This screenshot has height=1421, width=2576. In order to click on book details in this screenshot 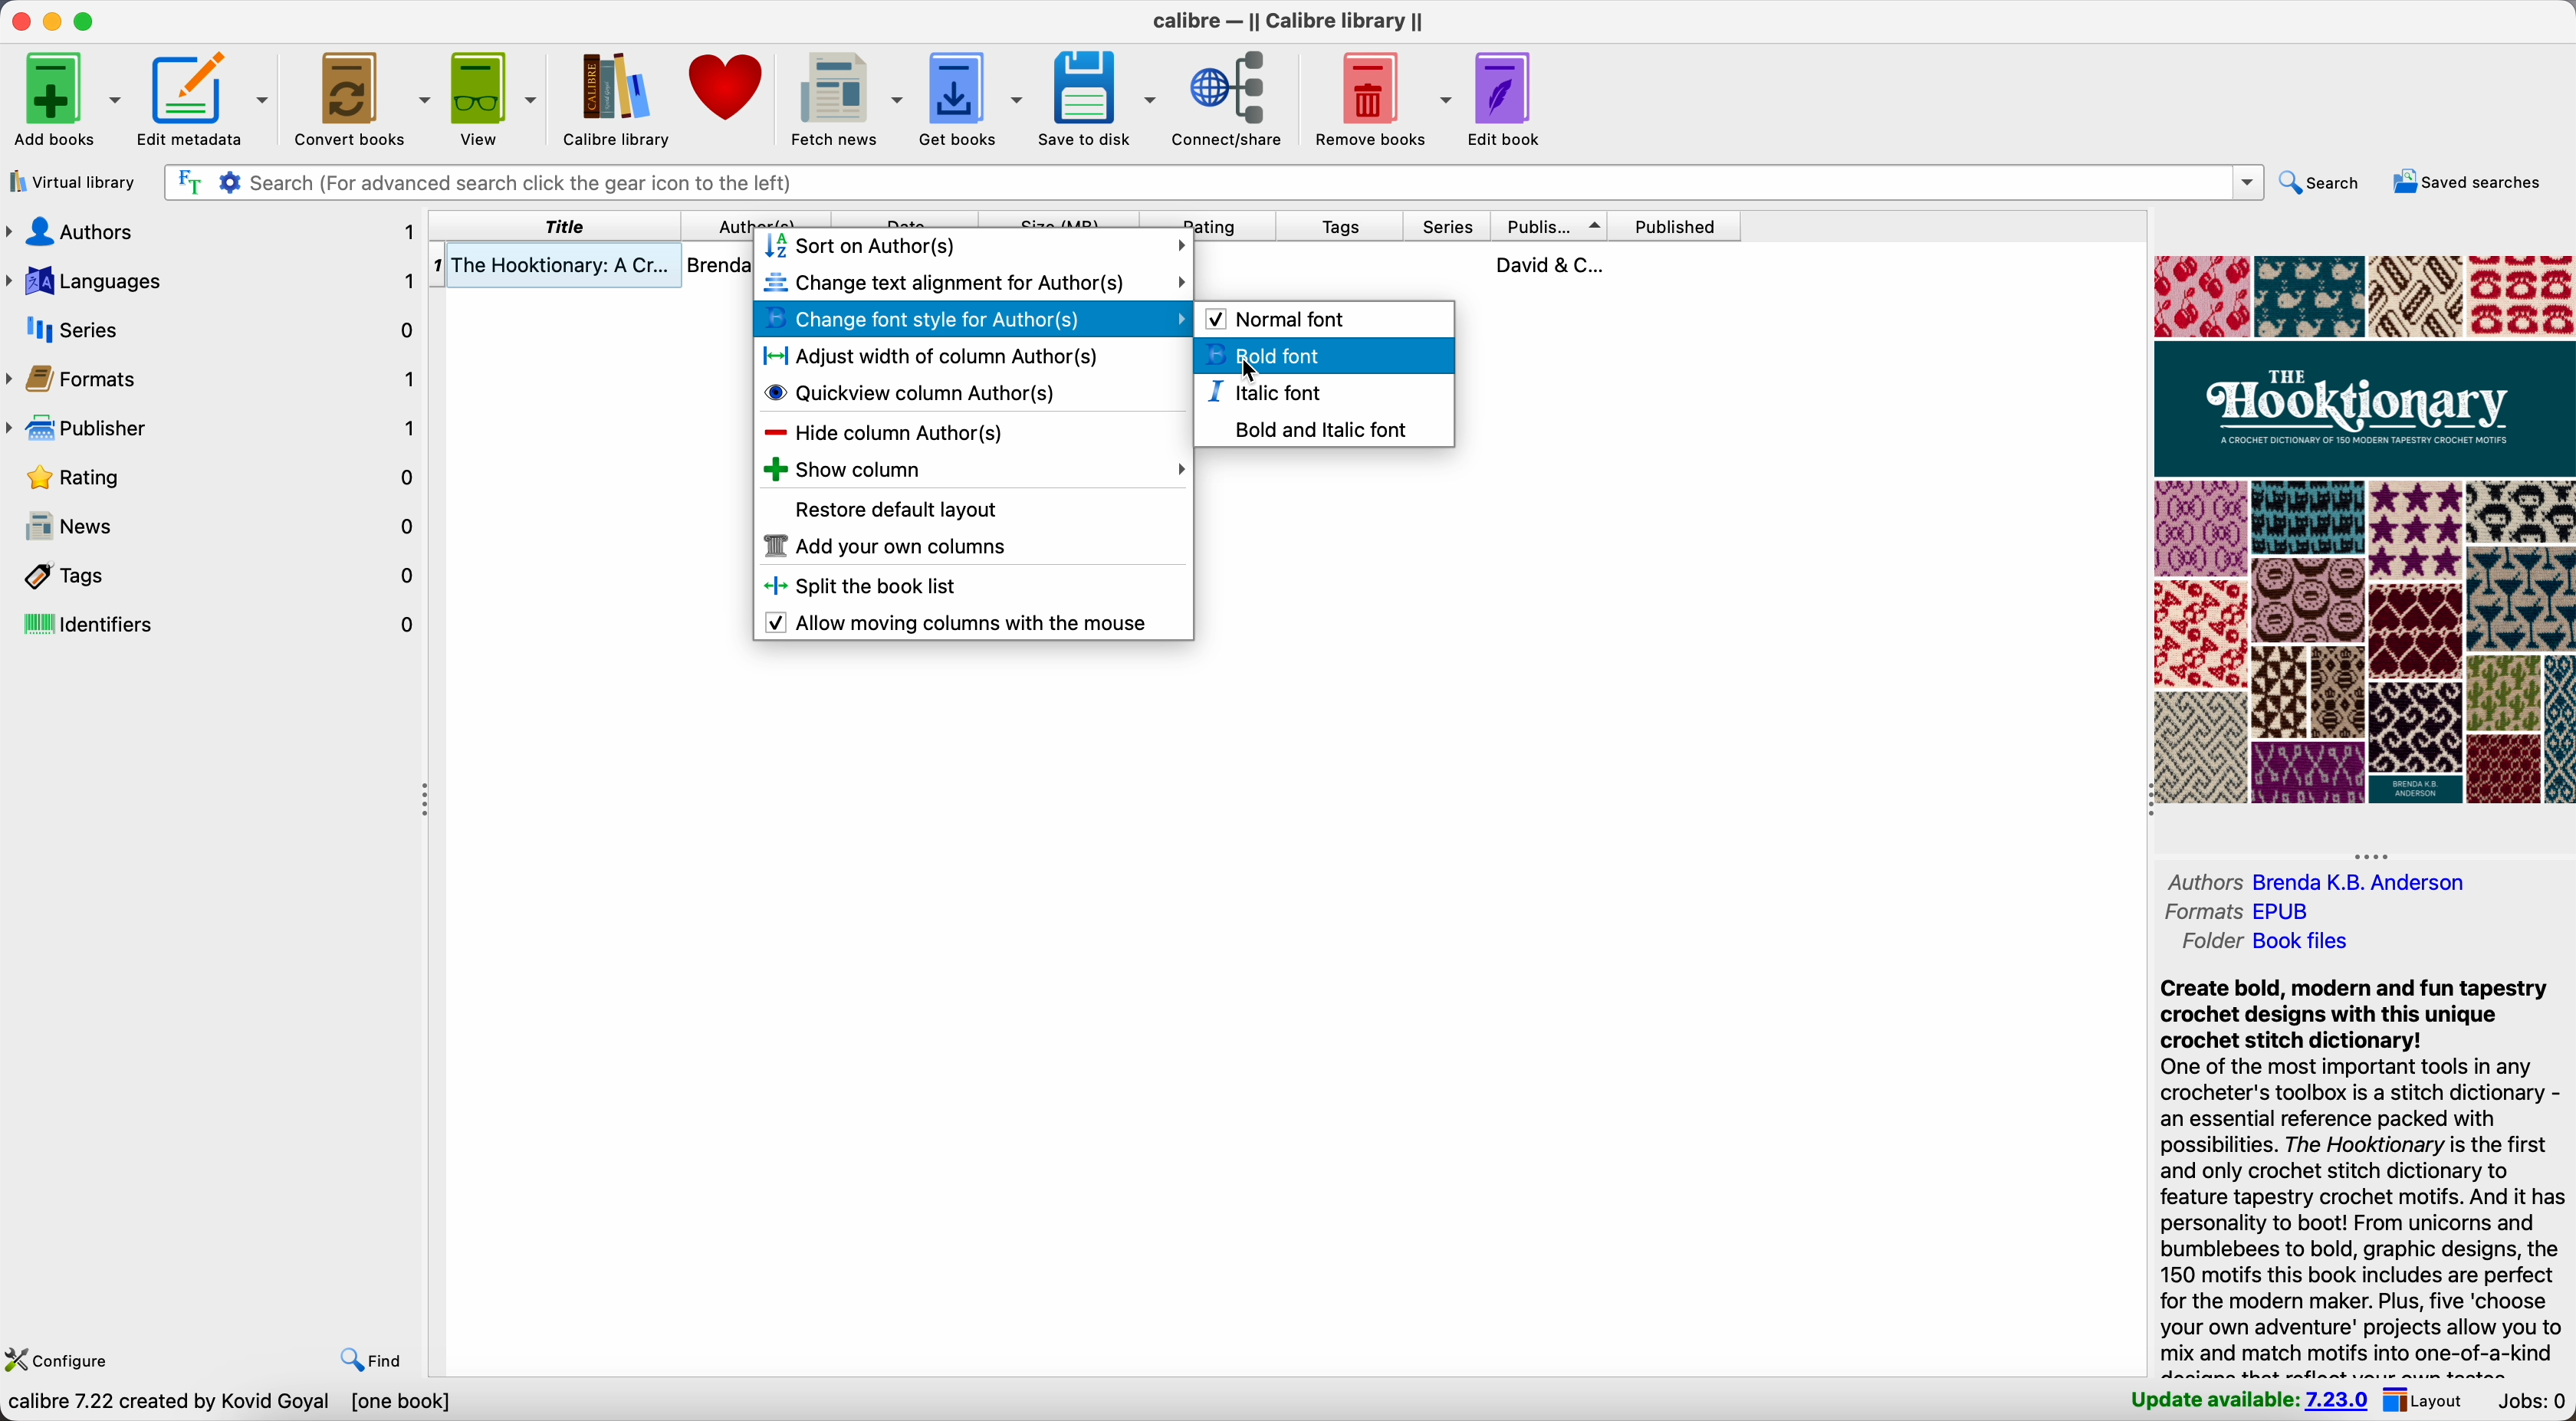, I will do `click(1470, 264)`.